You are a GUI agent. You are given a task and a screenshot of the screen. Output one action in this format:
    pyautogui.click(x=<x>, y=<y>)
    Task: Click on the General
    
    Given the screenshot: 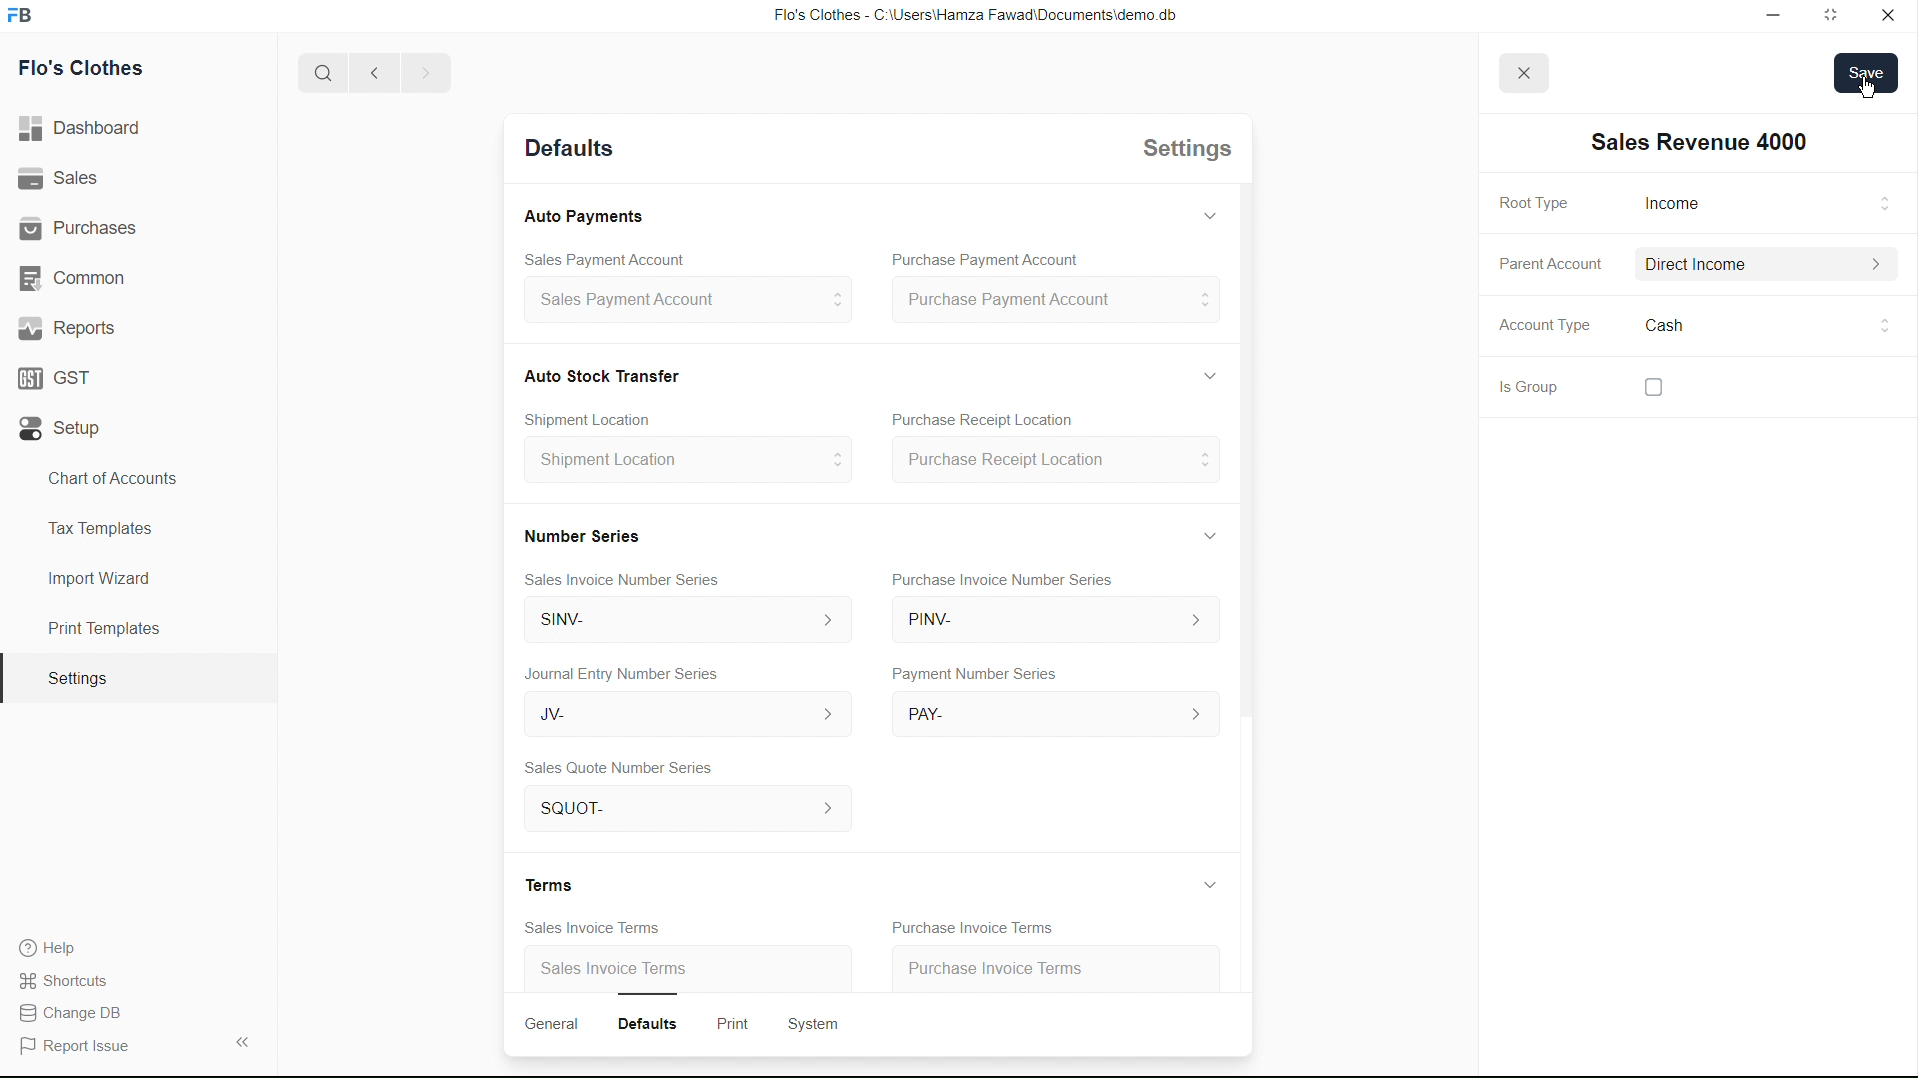 What is the action you would take?
    pyautogui.click(x=554, y=1024)
    